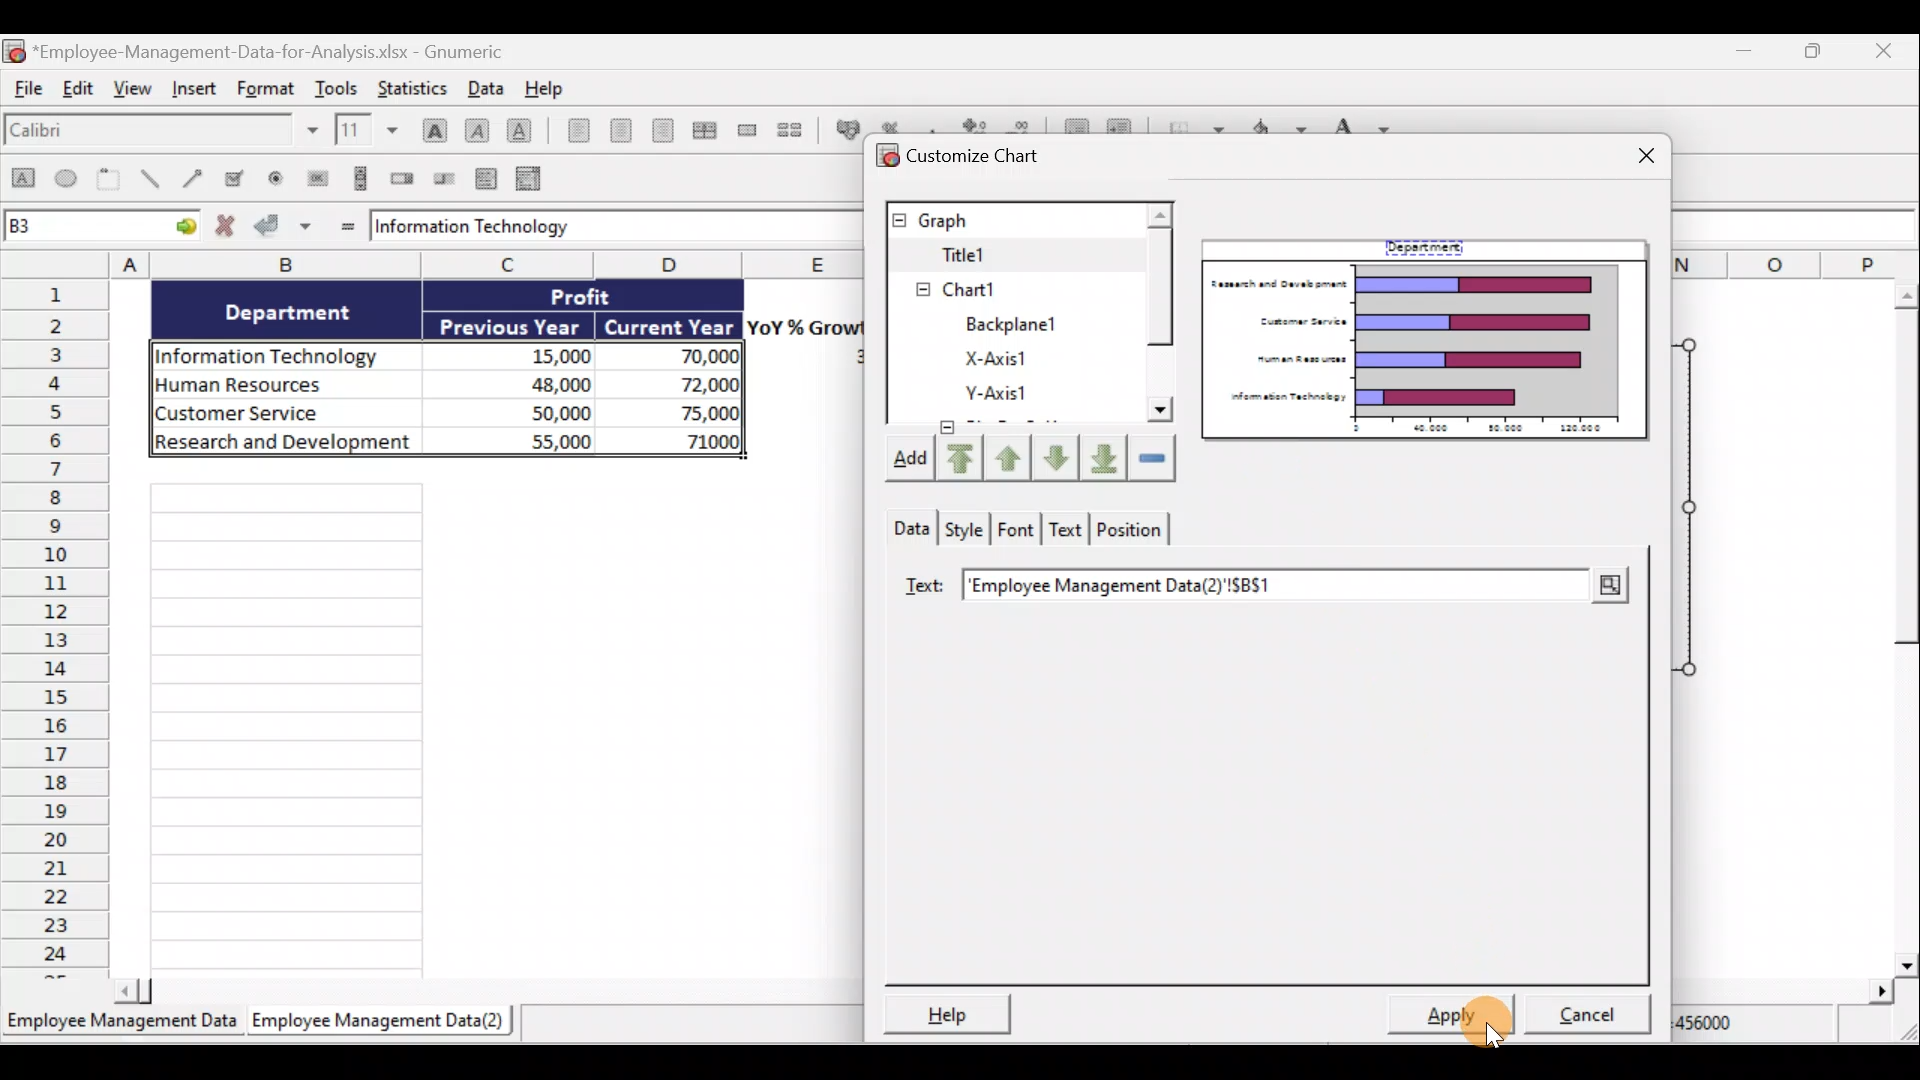 The width and height of the screenshot is (1920, 1080). What do you see at coordinates (431, 123) in the screenshot?
I see `Bold` at bounding box center [431, 123].